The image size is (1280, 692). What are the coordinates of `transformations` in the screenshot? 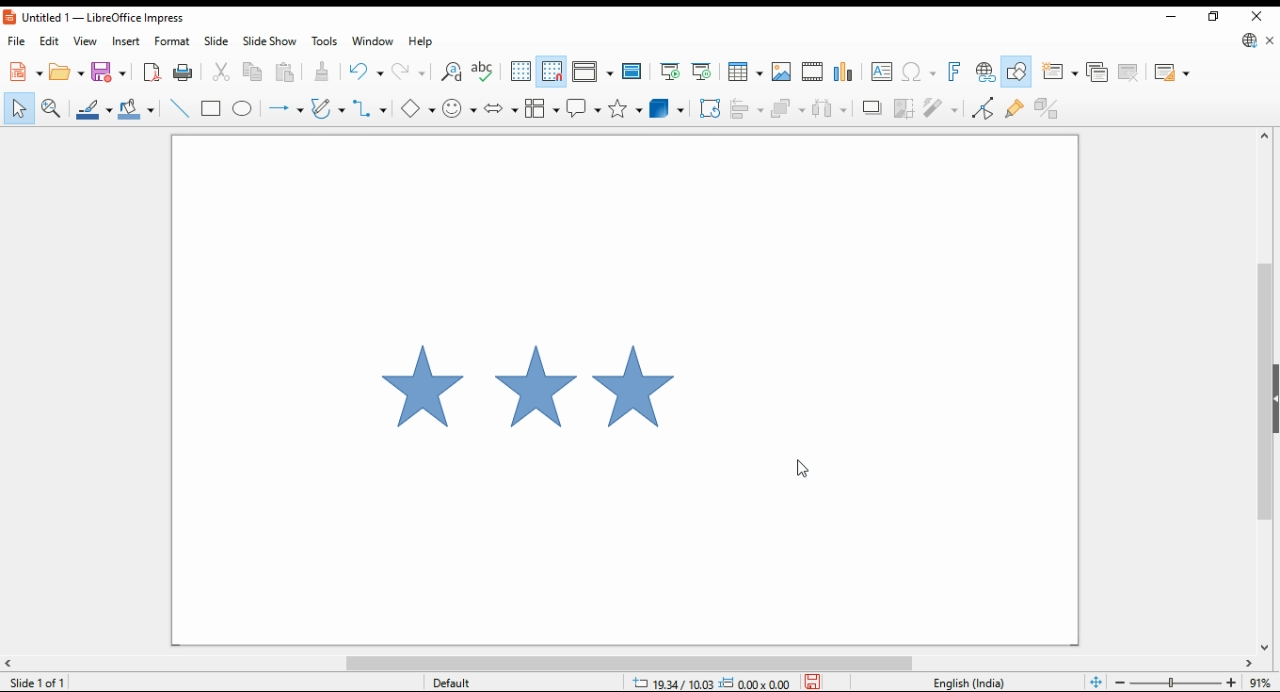 It's located at (710, 110).